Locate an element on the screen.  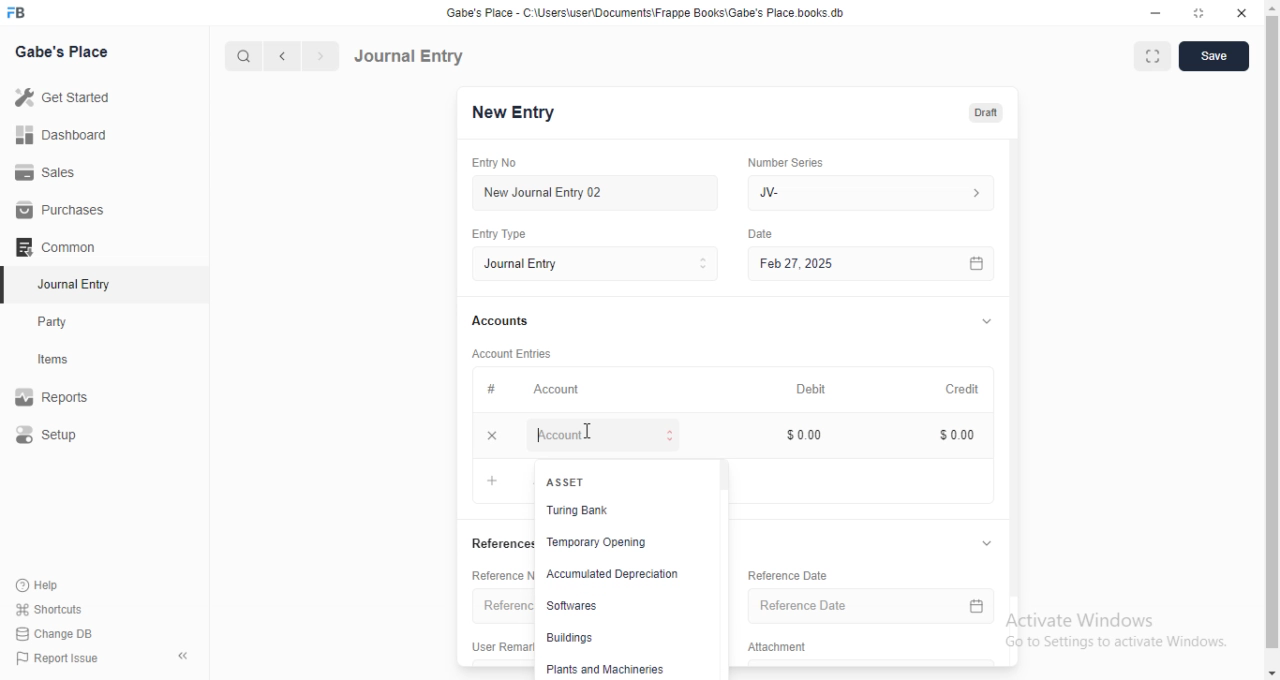
Dashboard is located at coordinates (62, 135).